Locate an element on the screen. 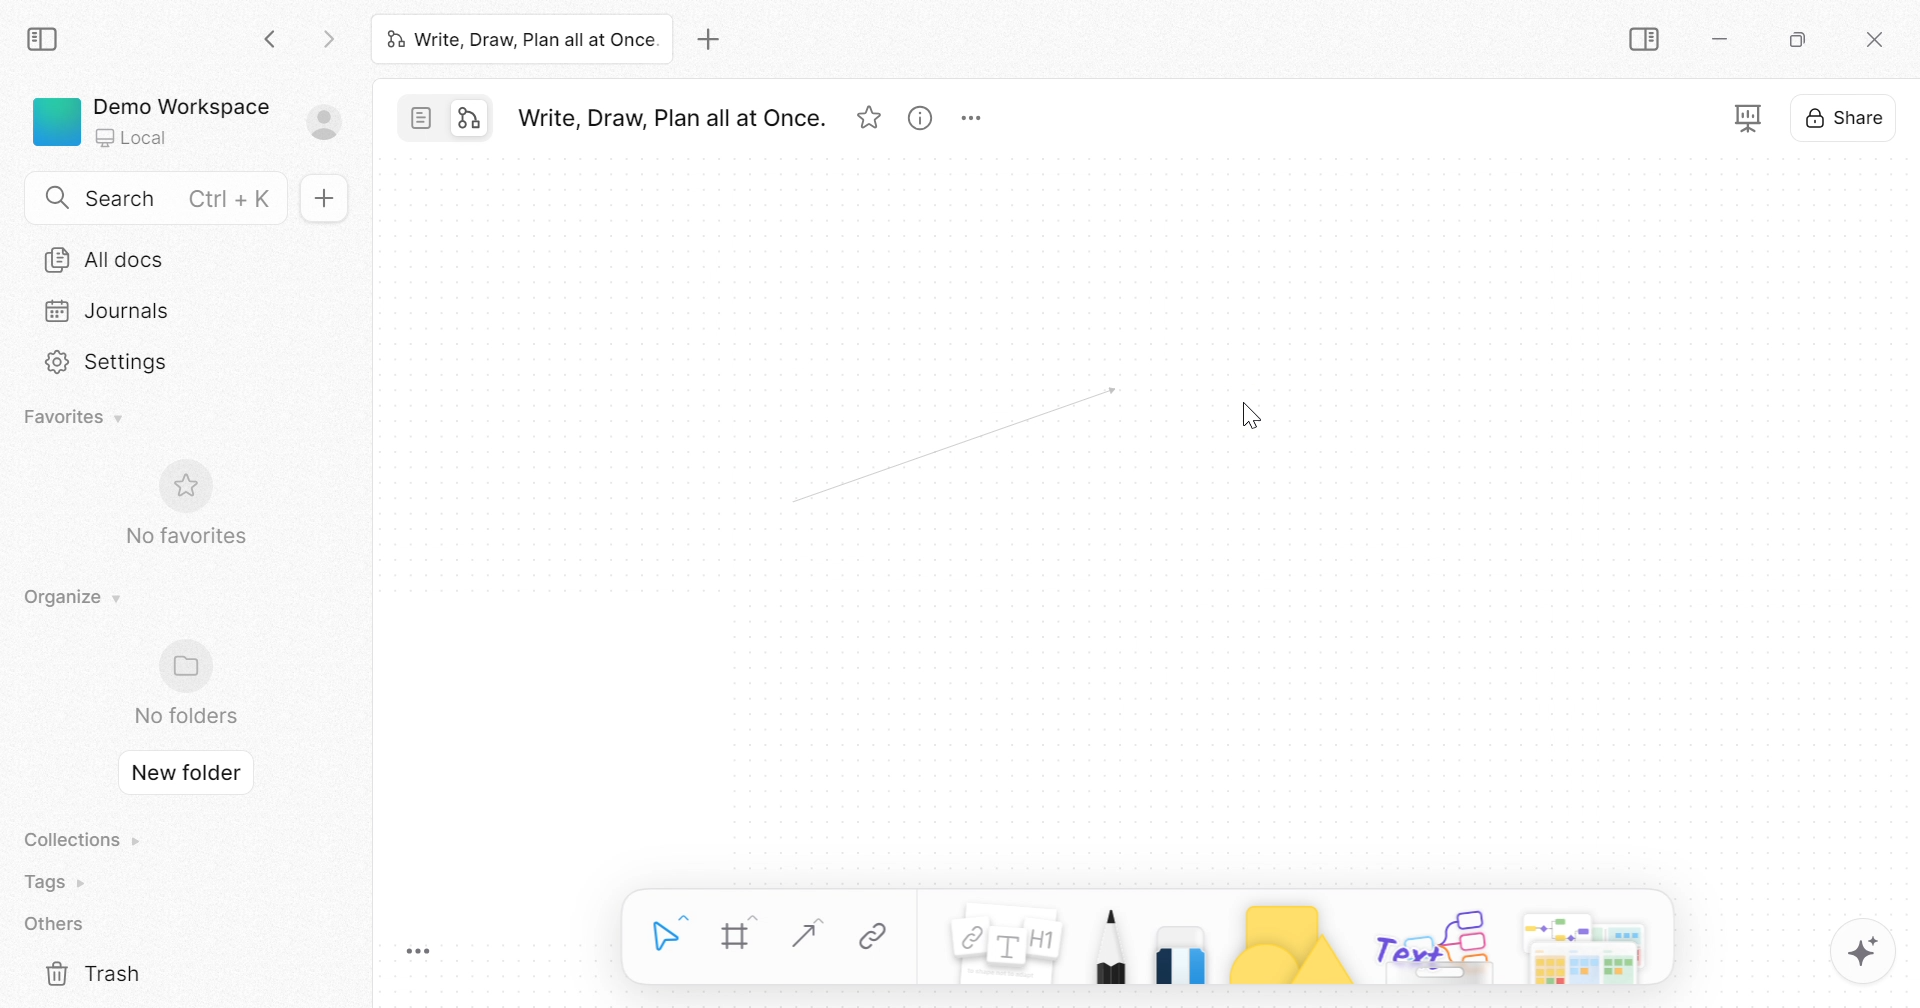 This screenshot has width=1920, height=1008. Favorites is located at coordinates (77, 415).